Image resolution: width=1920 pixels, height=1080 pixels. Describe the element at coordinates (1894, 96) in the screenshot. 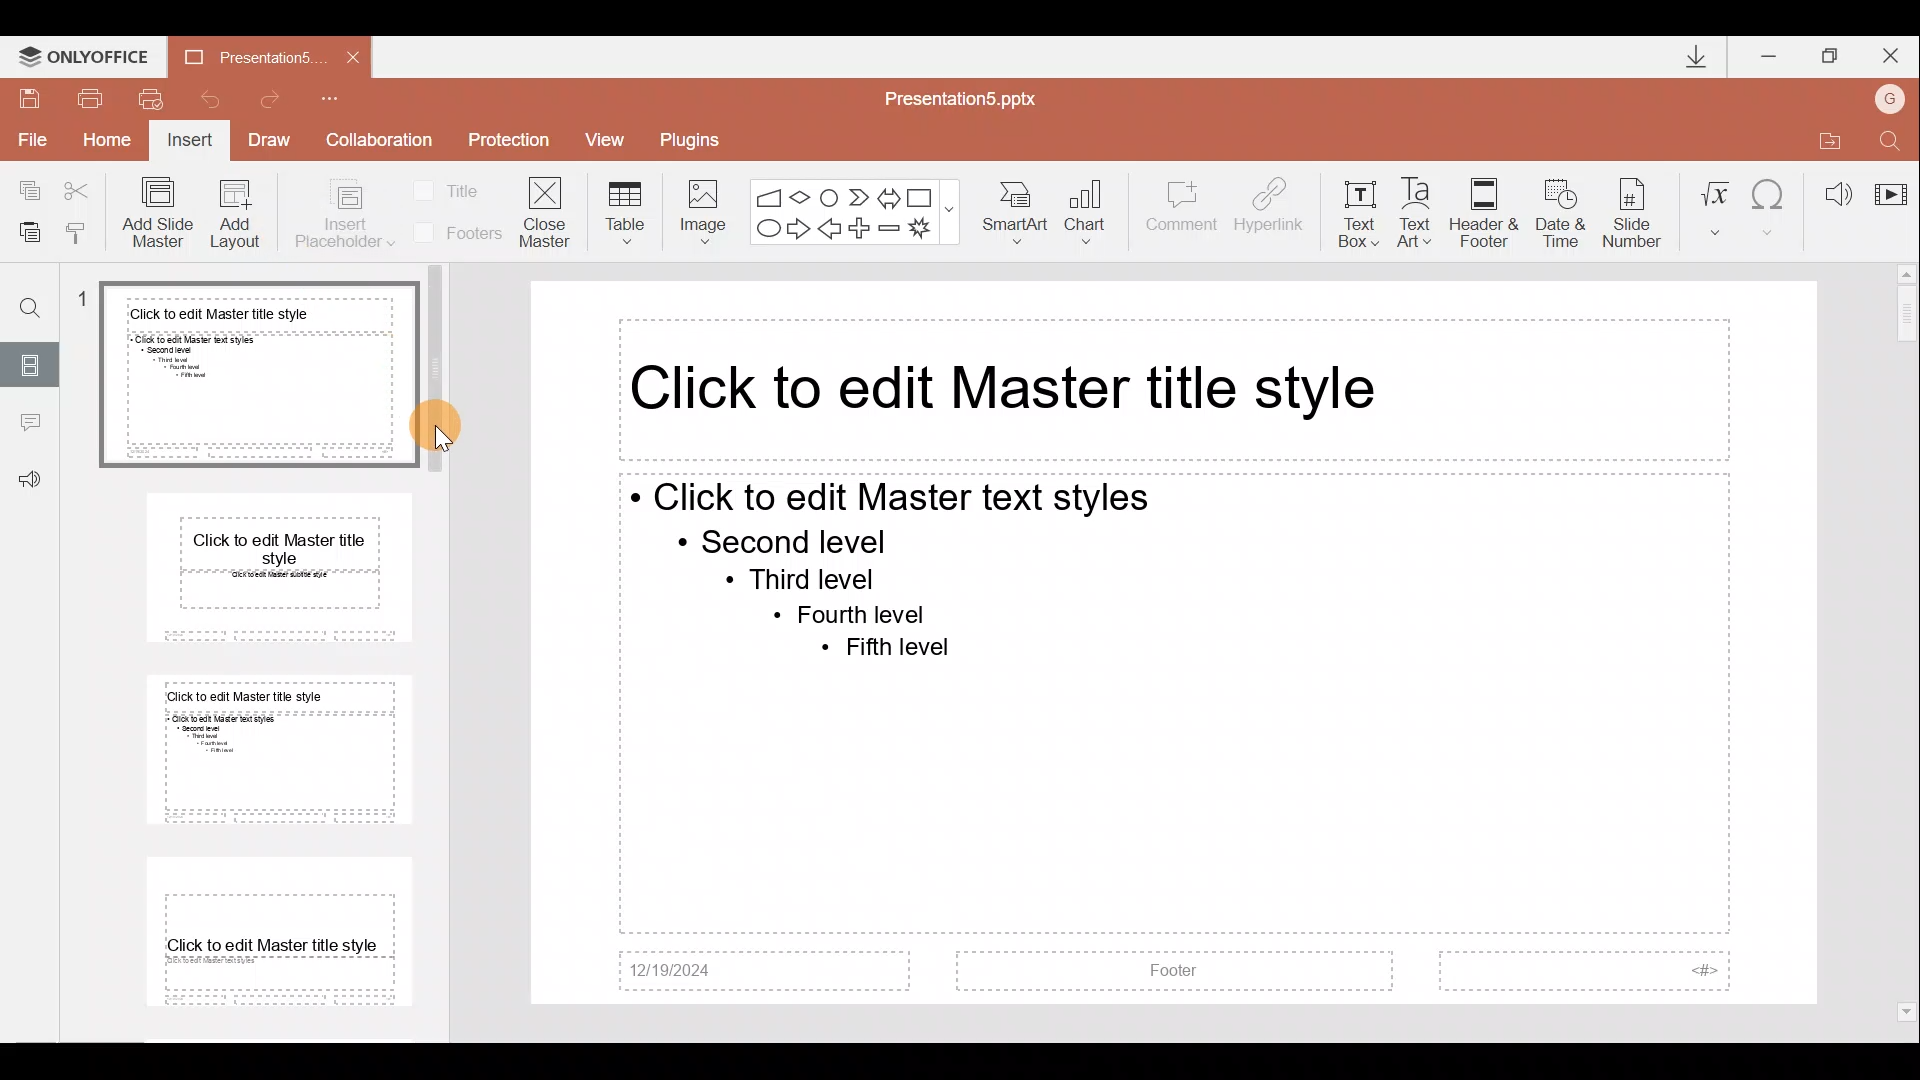

I see `Account name` at that location.